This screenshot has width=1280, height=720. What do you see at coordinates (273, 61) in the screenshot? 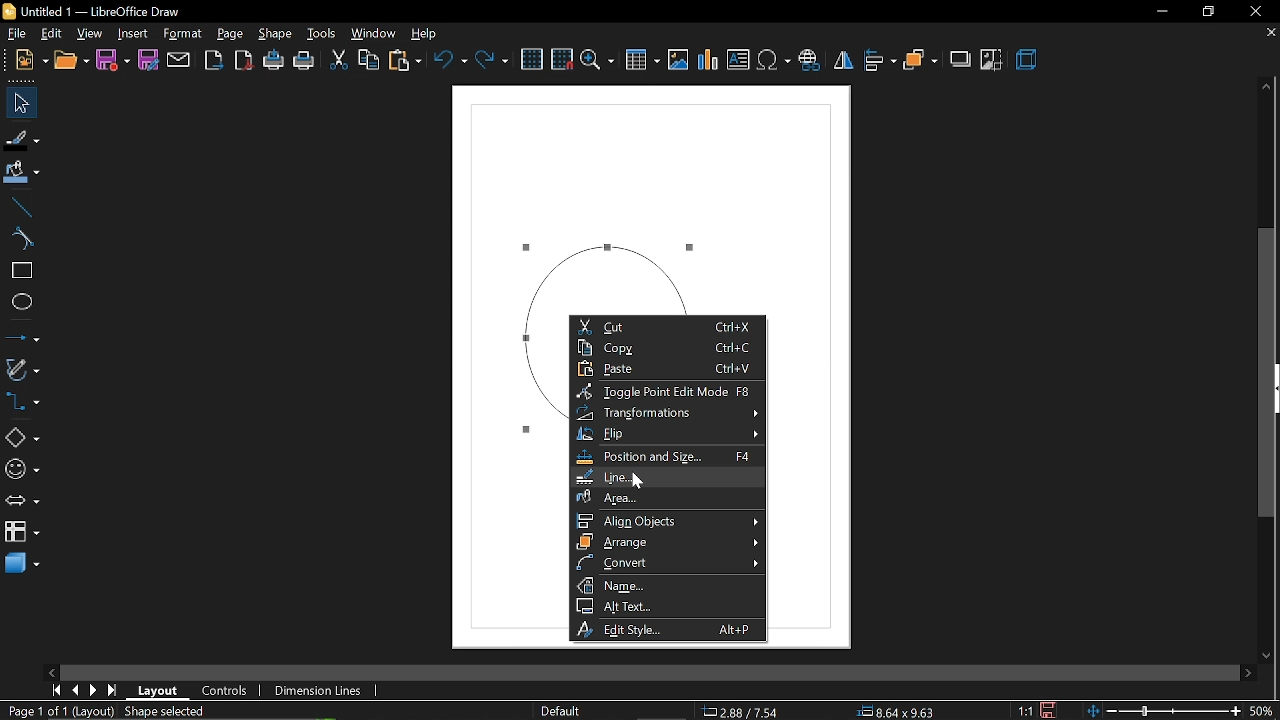
I see `print directly` at bounding box center [273, 61].